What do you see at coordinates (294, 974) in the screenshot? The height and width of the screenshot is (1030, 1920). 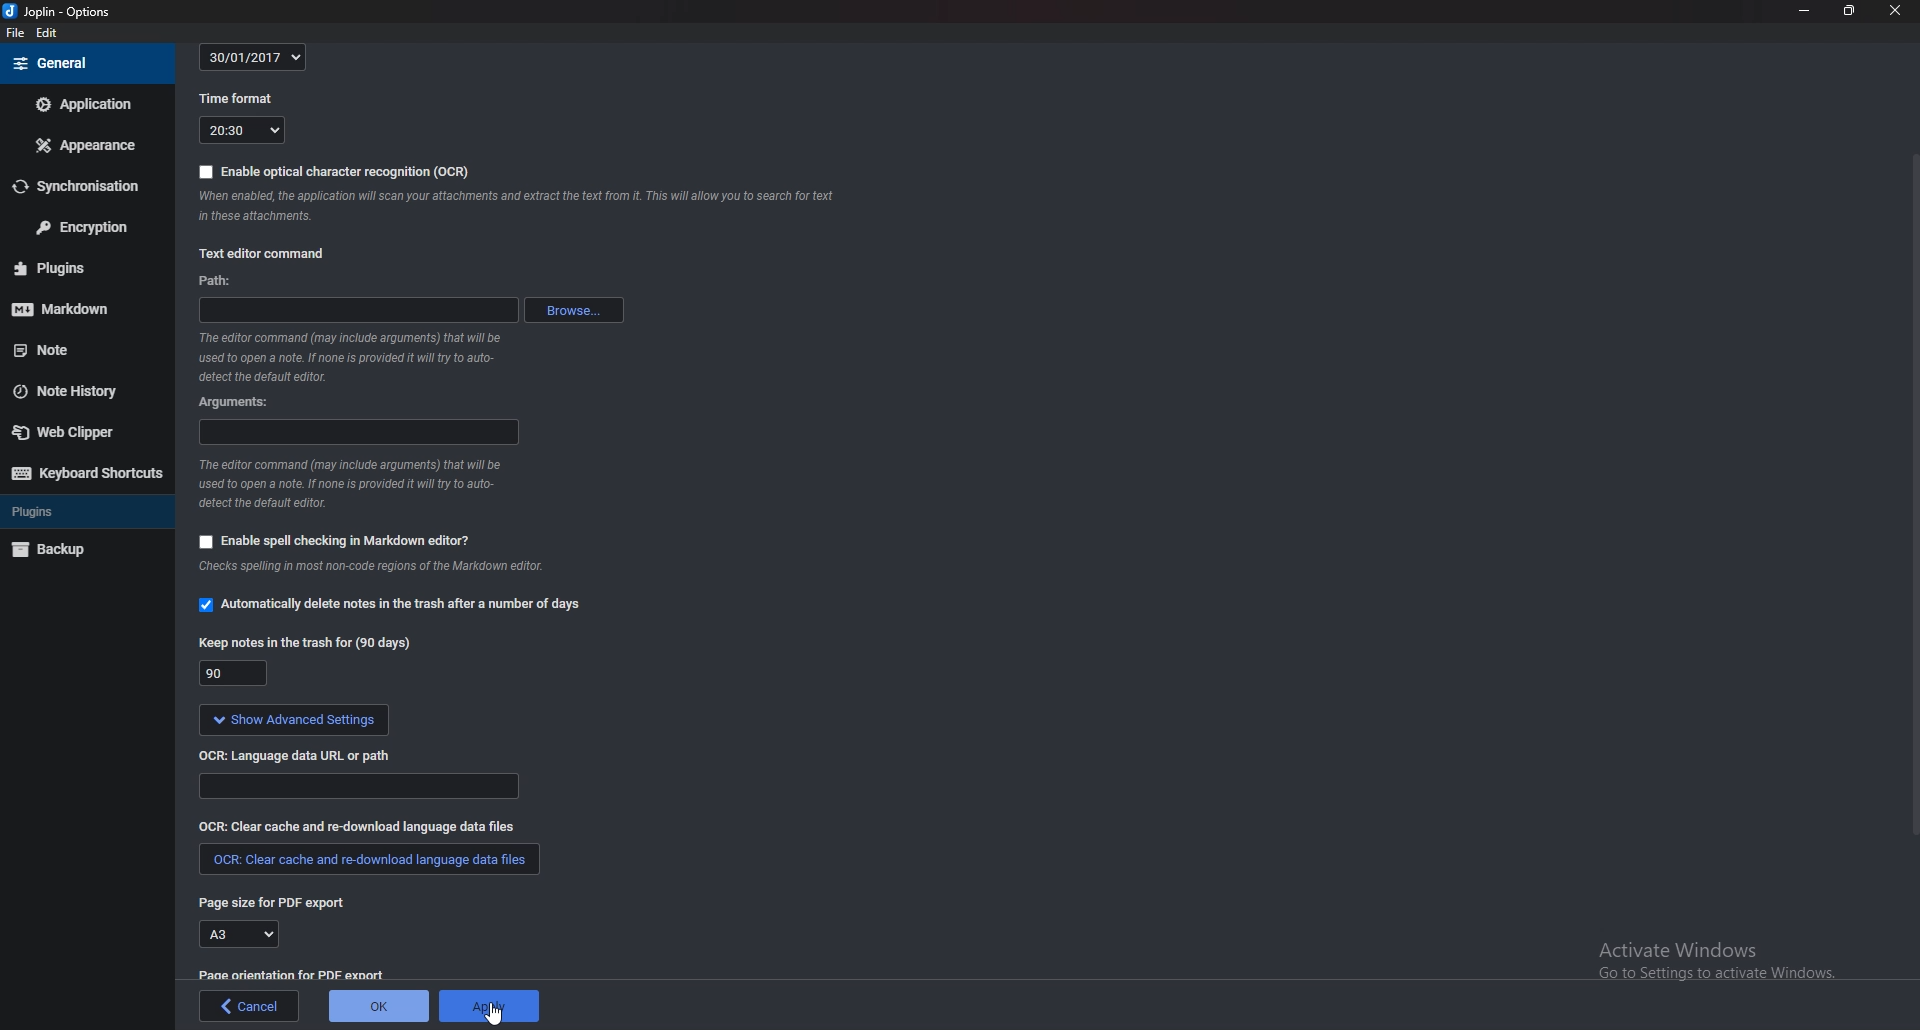 I see `Page orientation for pdf export` at bounding box center [294, 974].